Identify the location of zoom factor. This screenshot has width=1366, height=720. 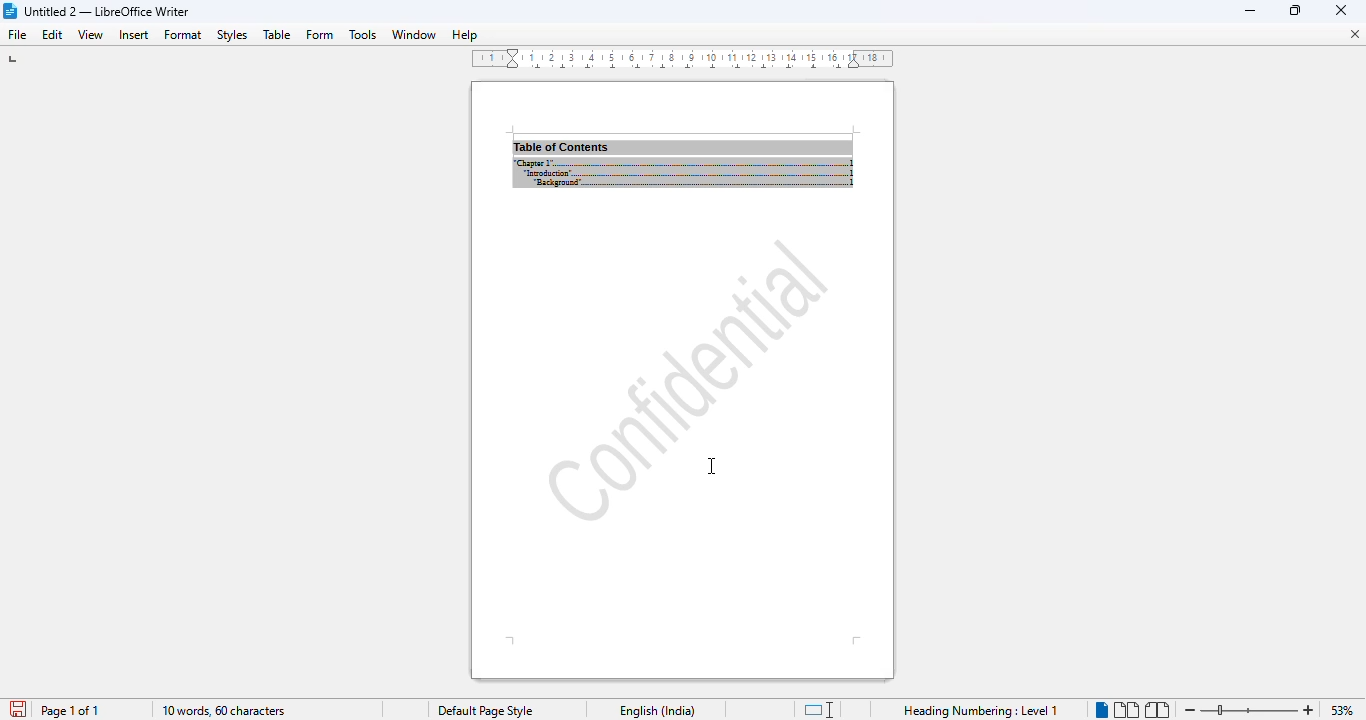
(1341, 710).